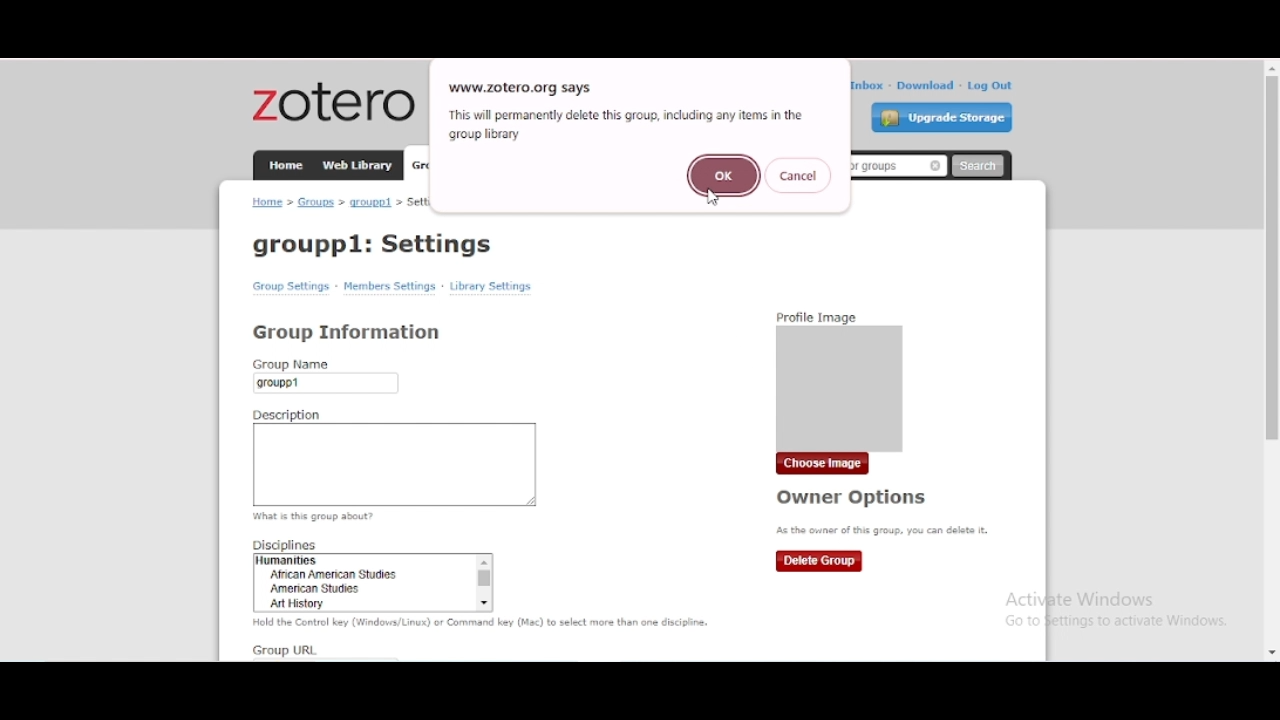 Image resolution: width=1280 pixels, height=720 pixels. What do you see at coordinates (346, 331) in the screenshot?
I see `group information` at bounding box center [346, 331].